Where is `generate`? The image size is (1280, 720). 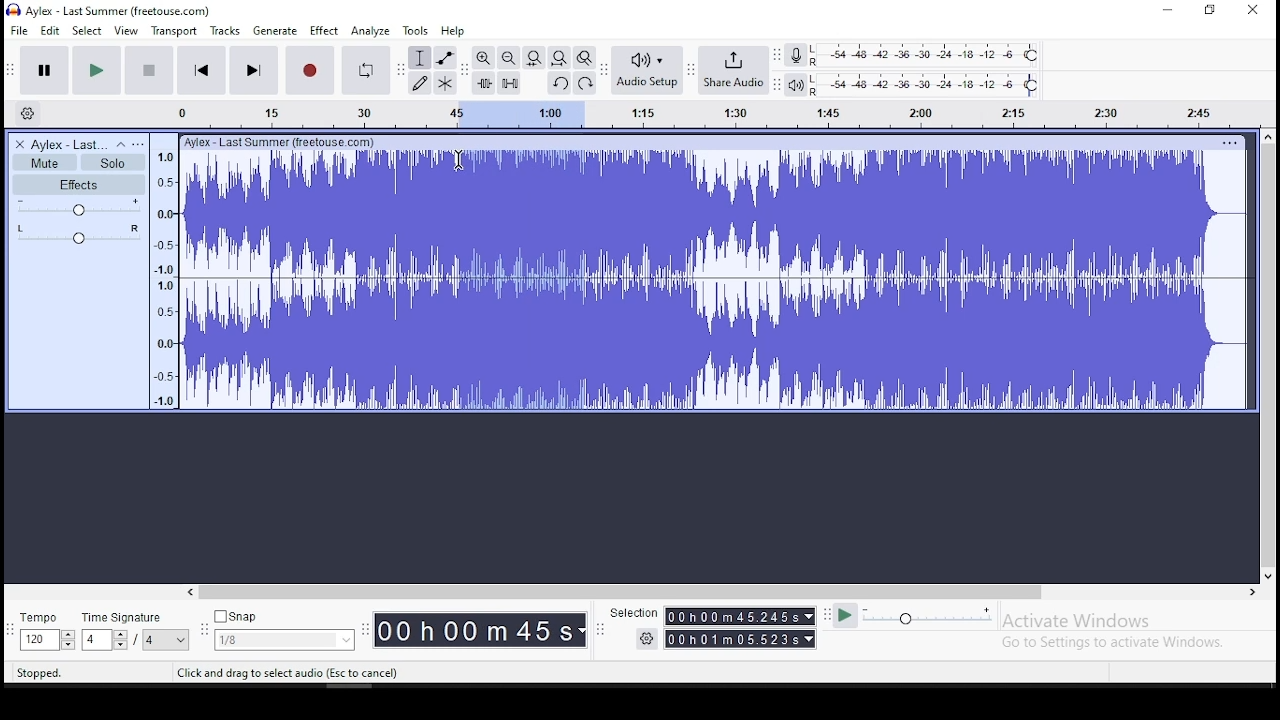 generate is located at coordinates (276, 31).